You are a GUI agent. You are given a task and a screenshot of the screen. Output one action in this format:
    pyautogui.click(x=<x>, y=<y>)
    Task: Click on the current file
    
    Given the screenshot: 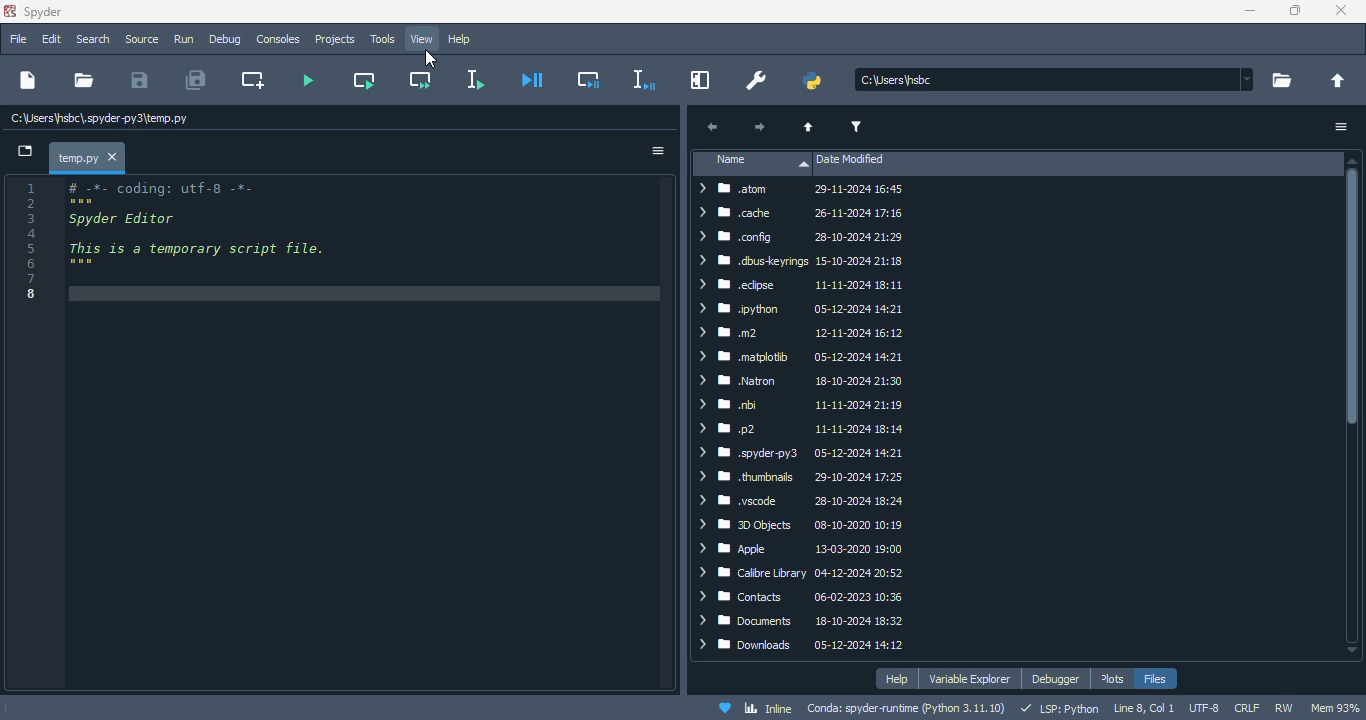 What is the action you would take?
    pyautogui.click(x=1056, y=80)
    